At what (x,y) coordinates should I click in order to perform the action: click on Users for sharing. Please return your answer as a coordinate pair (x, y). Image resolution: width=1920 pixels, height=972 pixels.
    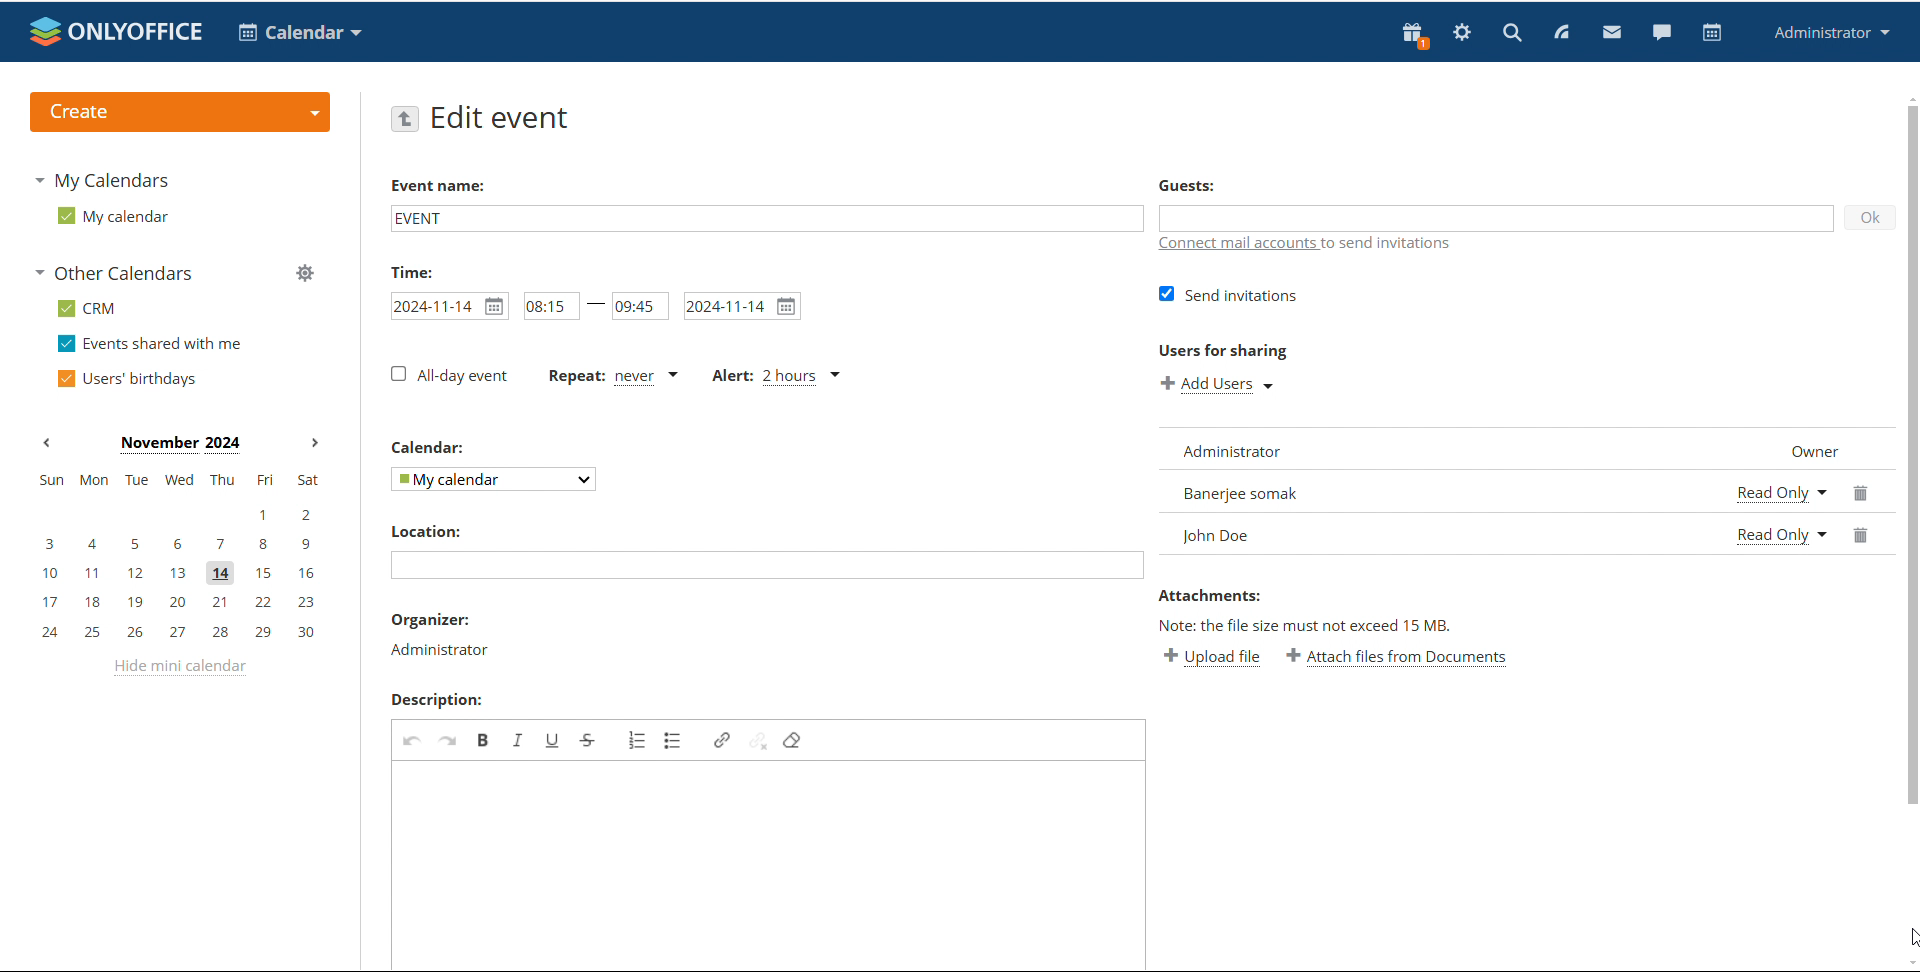
    Looking at the image, I should click on (1223, 351).